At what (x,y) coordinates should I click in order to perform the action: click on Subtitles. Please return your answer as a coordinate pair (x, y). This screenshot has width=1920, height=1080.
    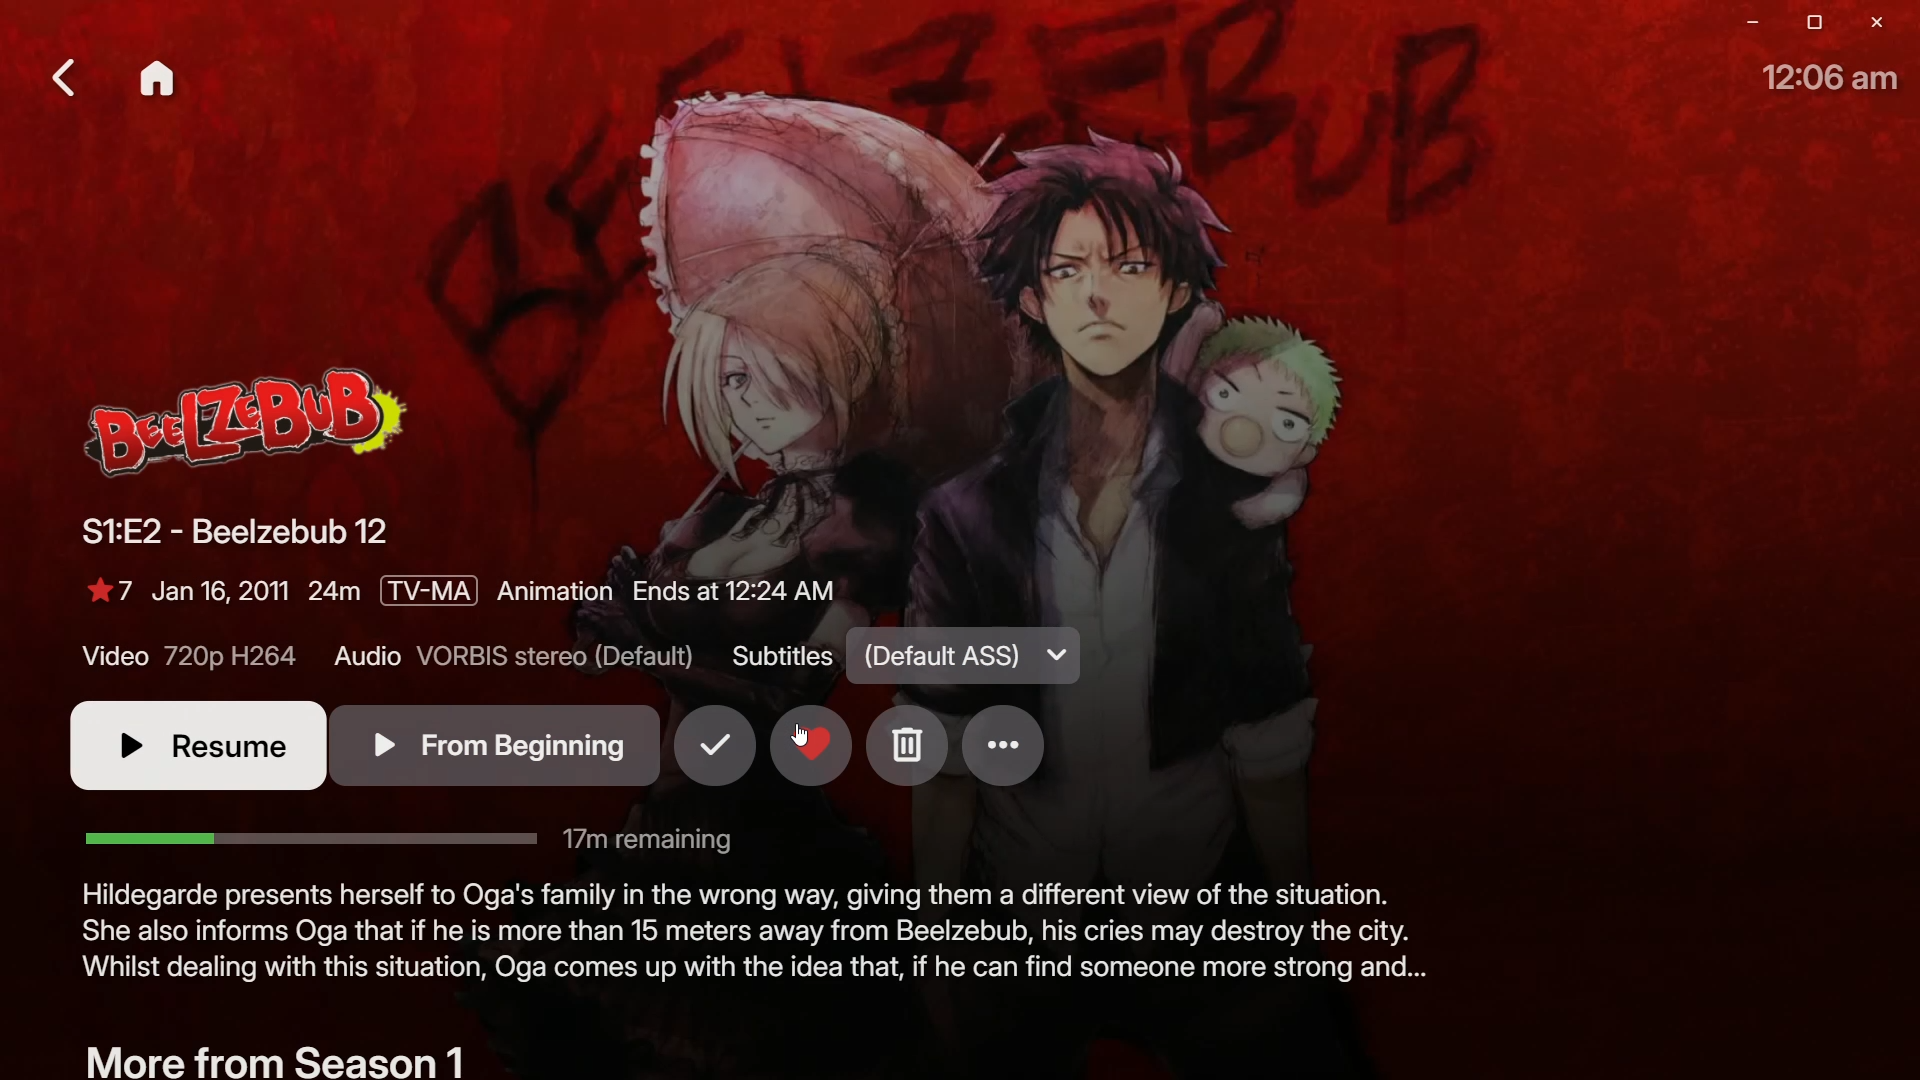
    Looking at the image, I should click on (906, 660).